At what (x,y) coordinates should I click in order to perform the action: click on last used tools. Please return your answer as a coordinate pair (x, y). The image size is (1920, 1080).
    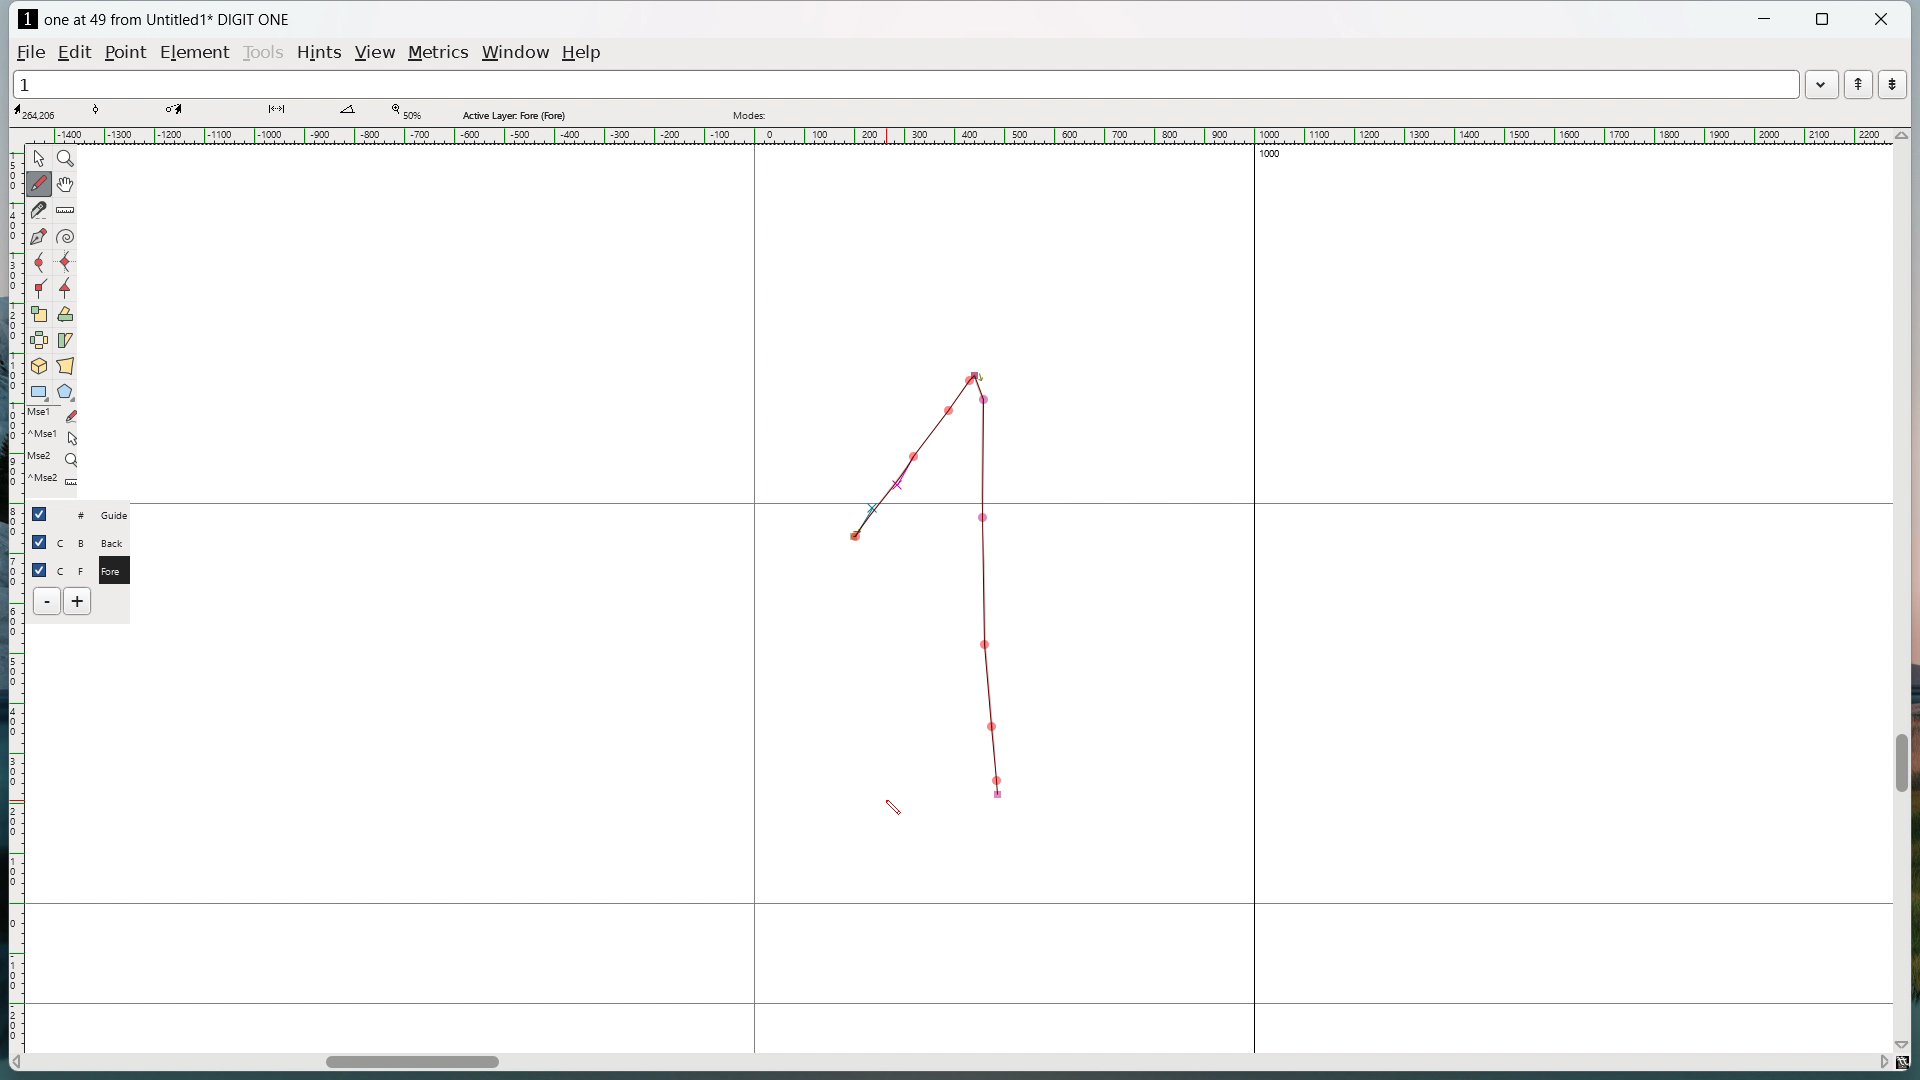
    Looking at the image, I should click on (51, 452).